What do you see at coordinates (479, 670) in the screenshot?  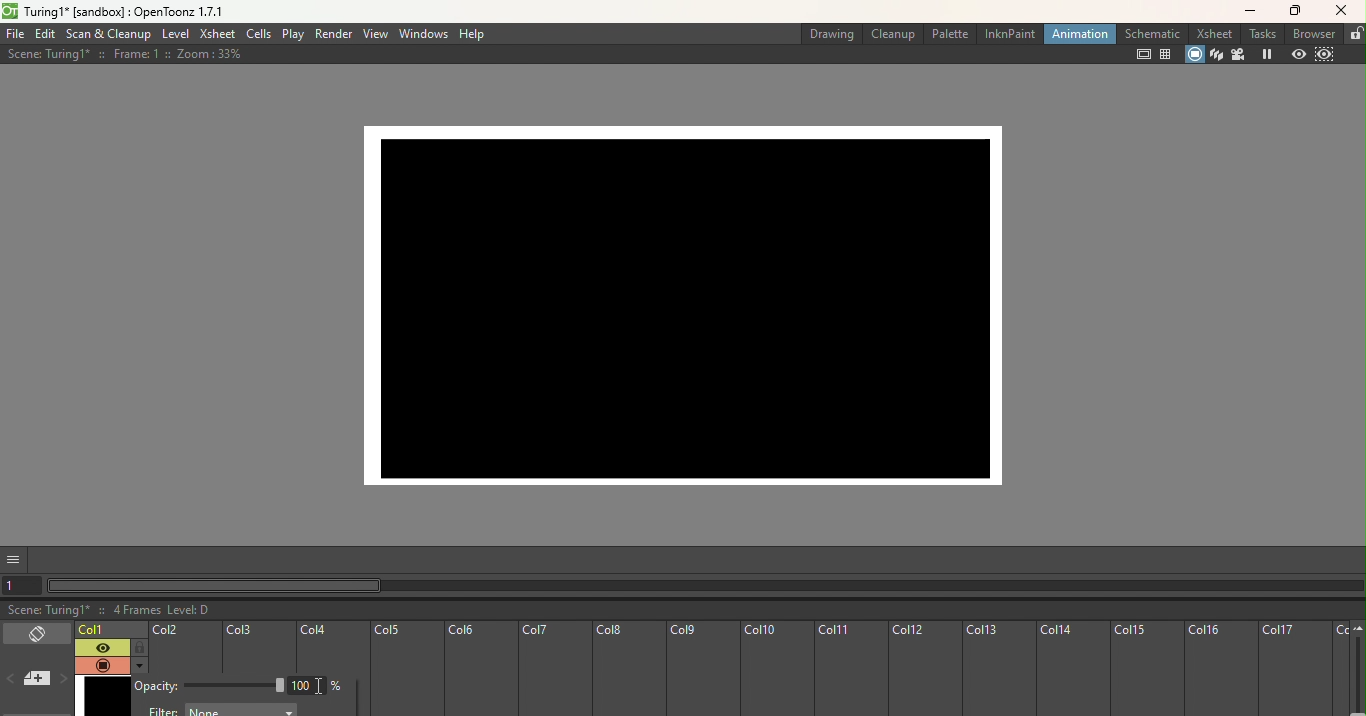 I see `Col6` at bounding box center [479, 670].